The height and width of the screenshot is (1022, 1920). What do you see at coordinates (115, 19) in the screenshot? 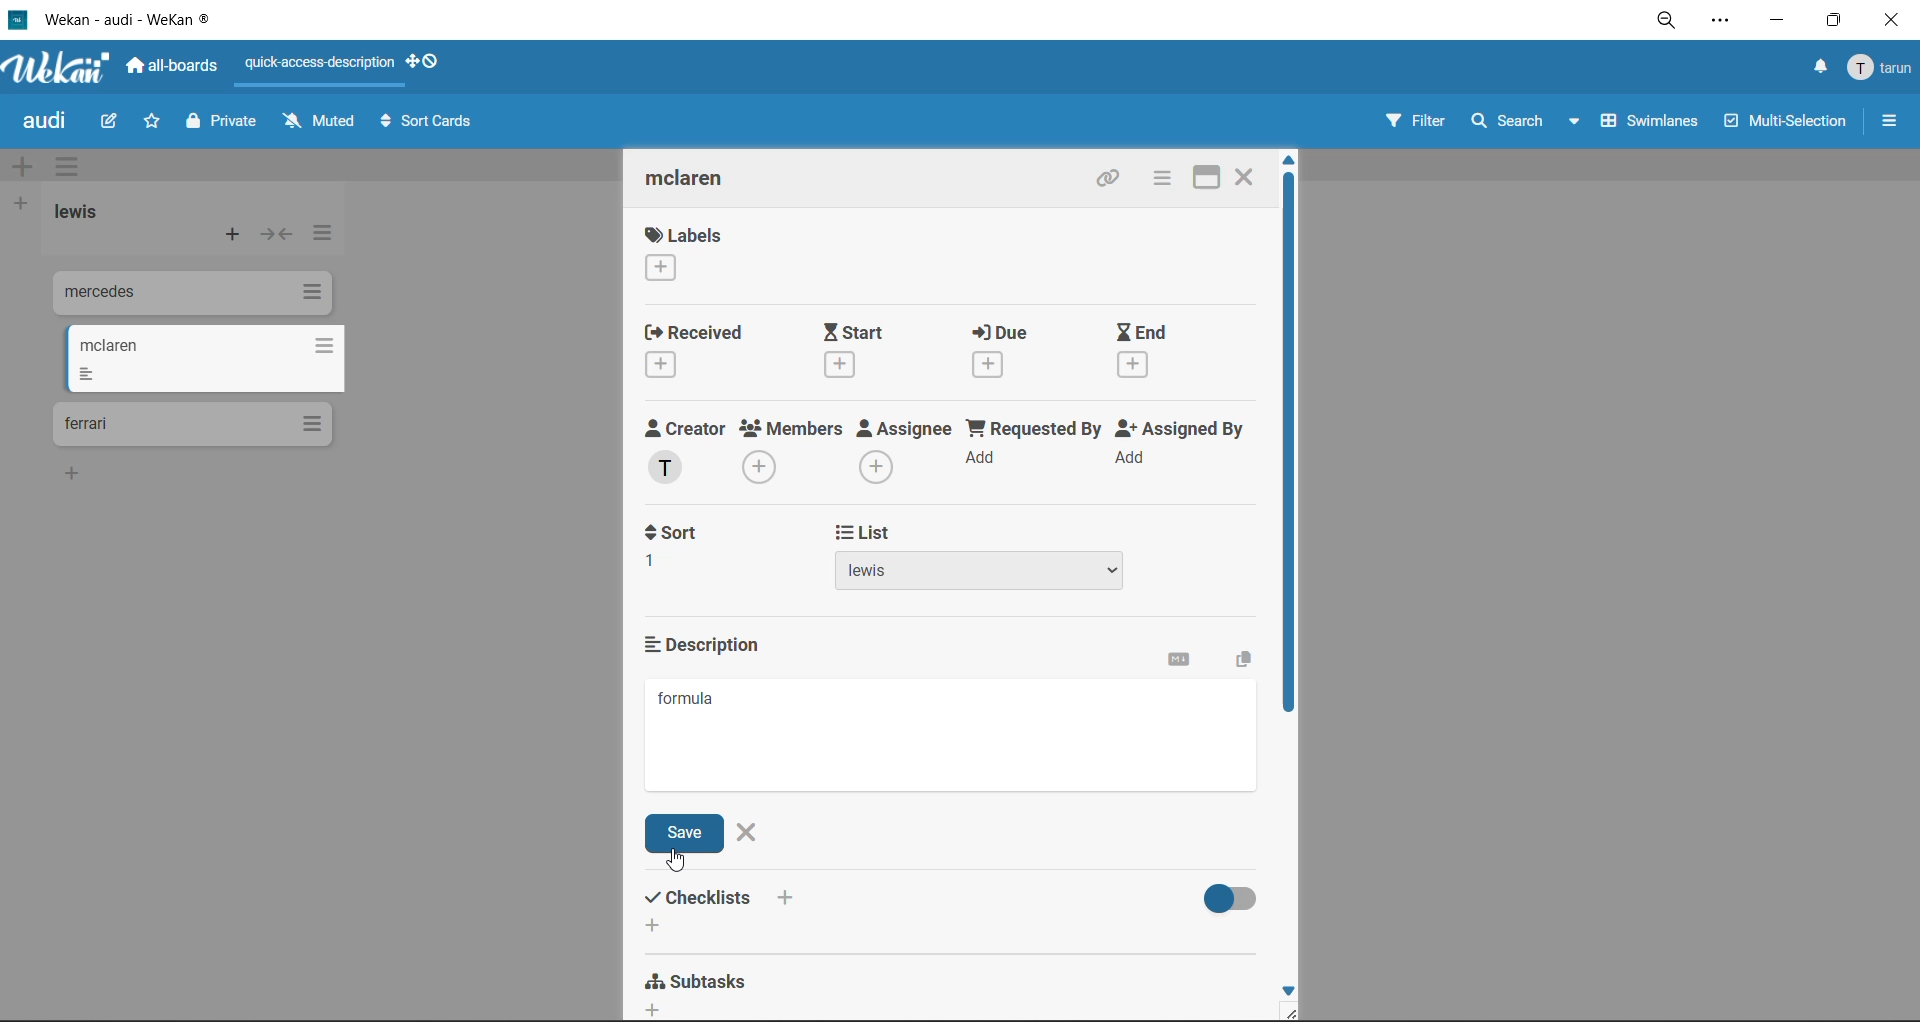
I see `app title` at bounding box center [115, 19].